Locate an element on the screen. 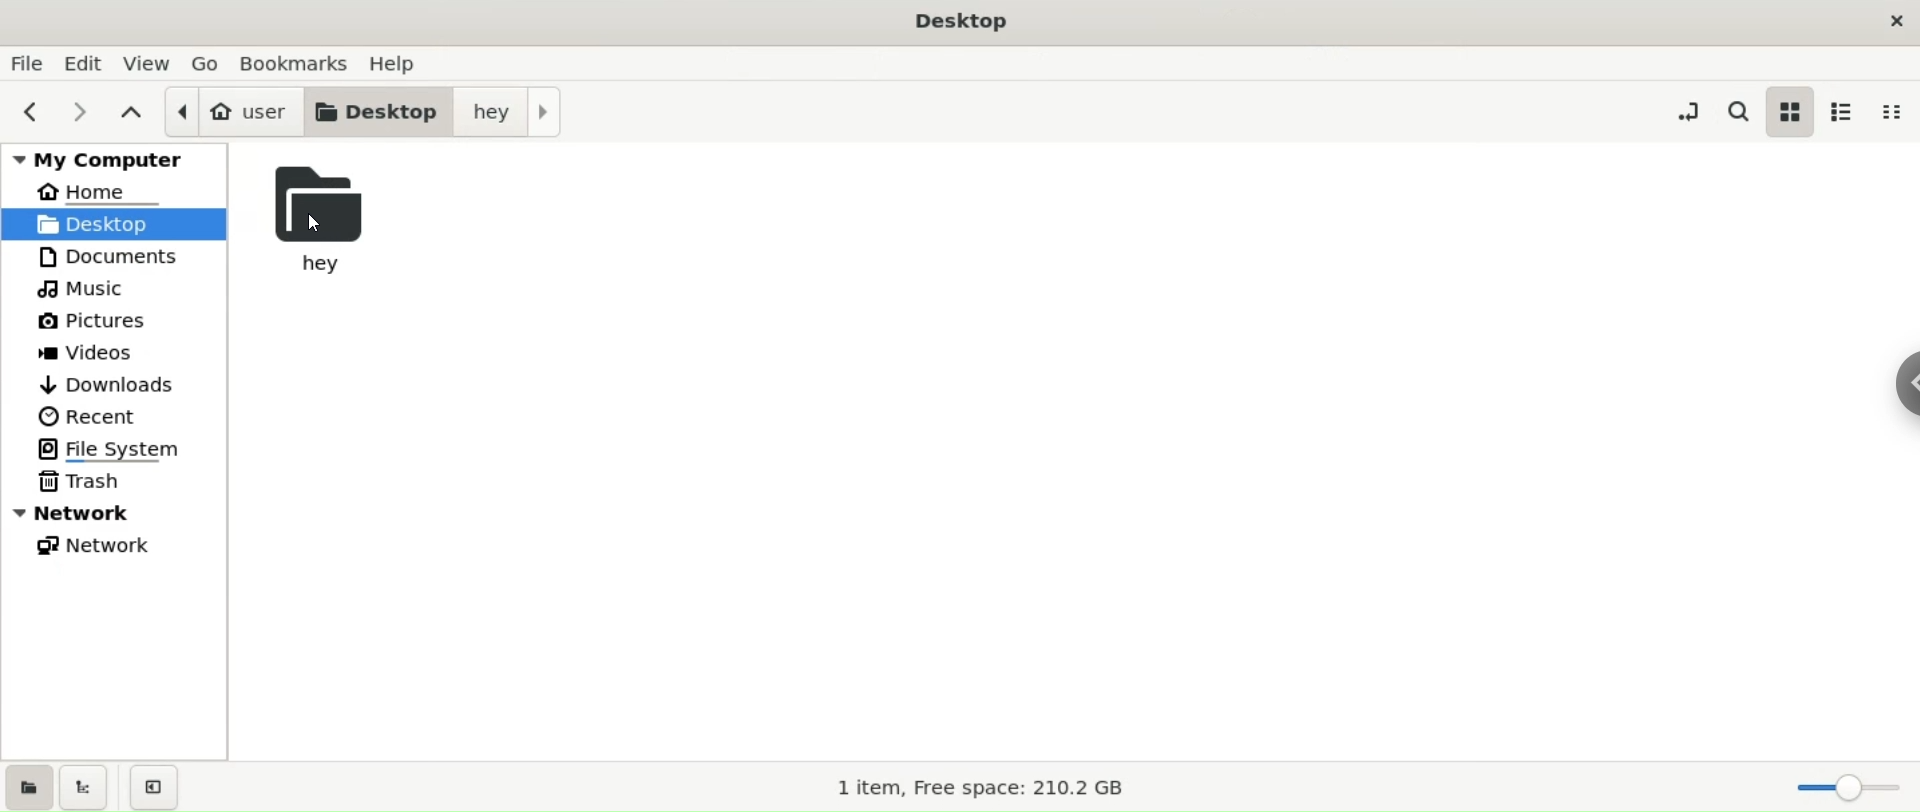 This screenshot has width=1920, height=812. zoom is located at coordinates (1844, 786).